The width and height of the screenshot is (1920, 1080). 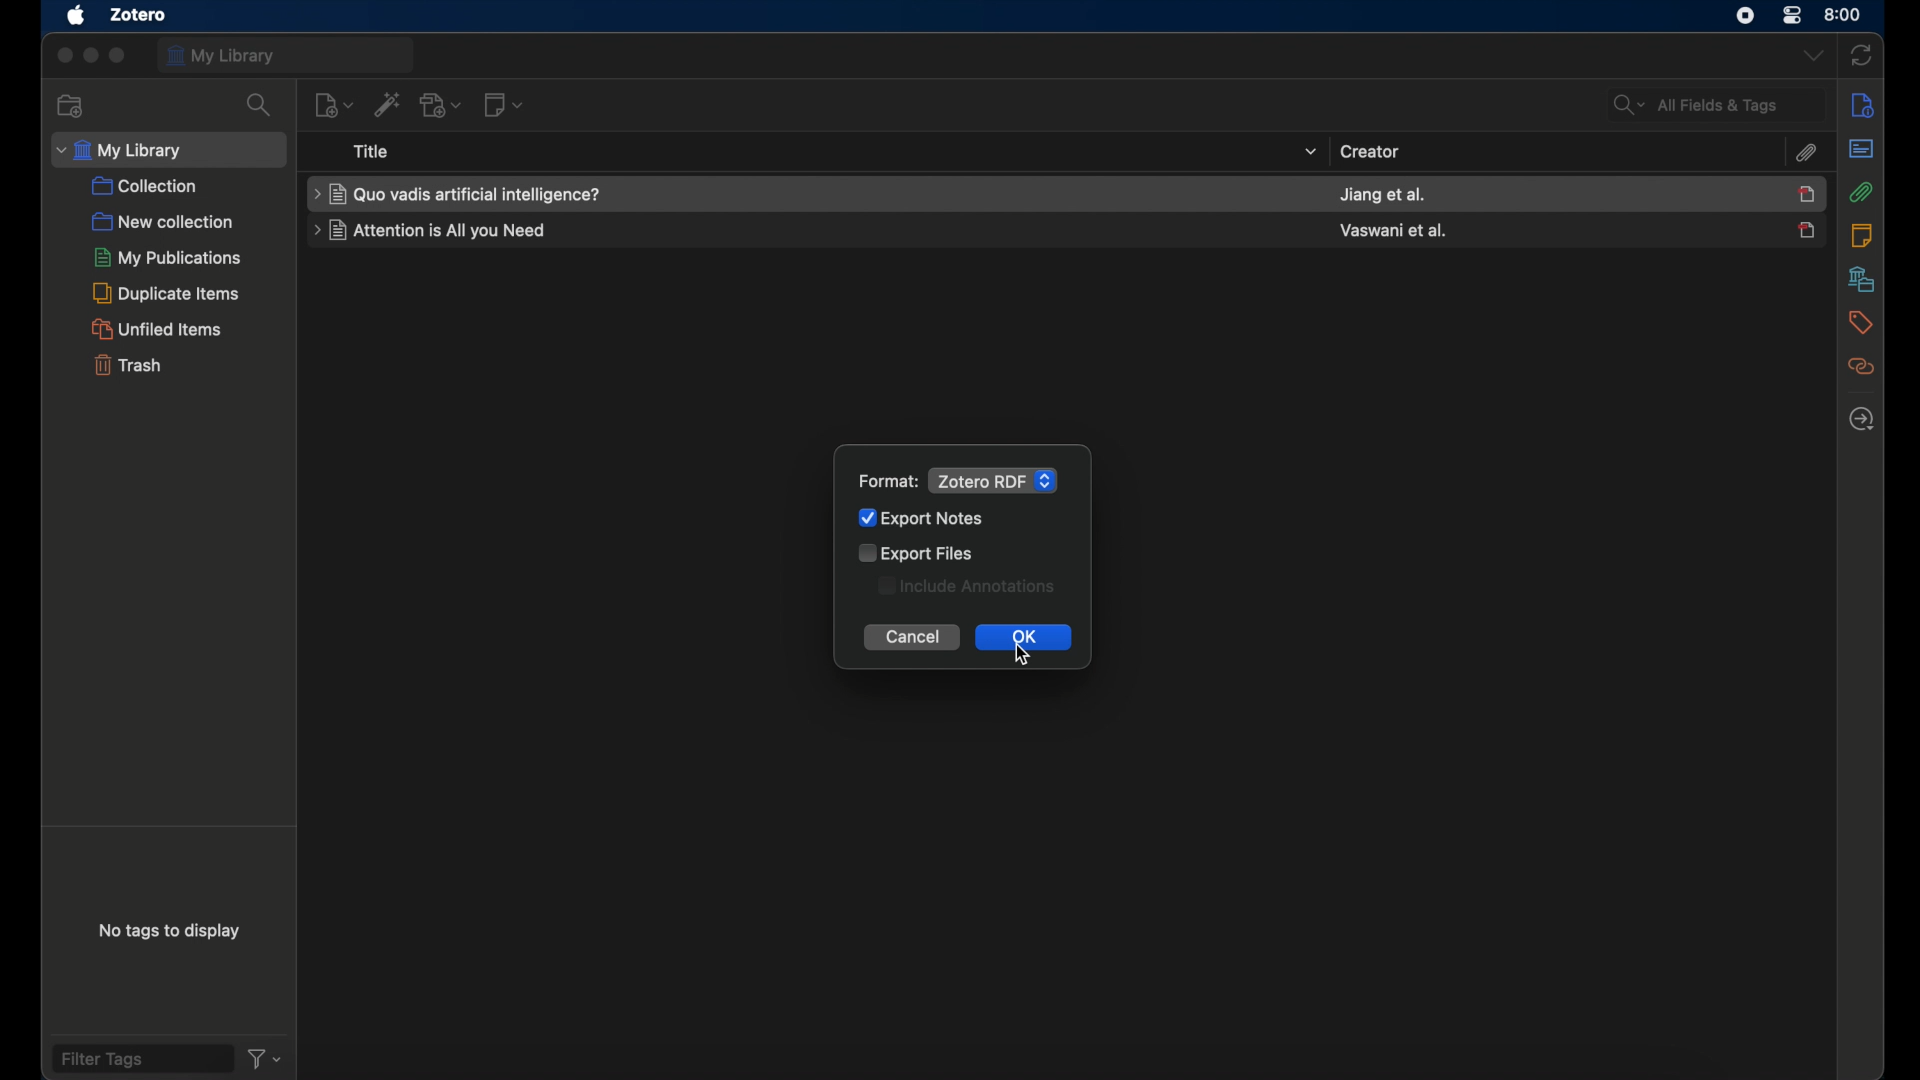 I want to click on format dropdown menu, so click(x=993, y=480).